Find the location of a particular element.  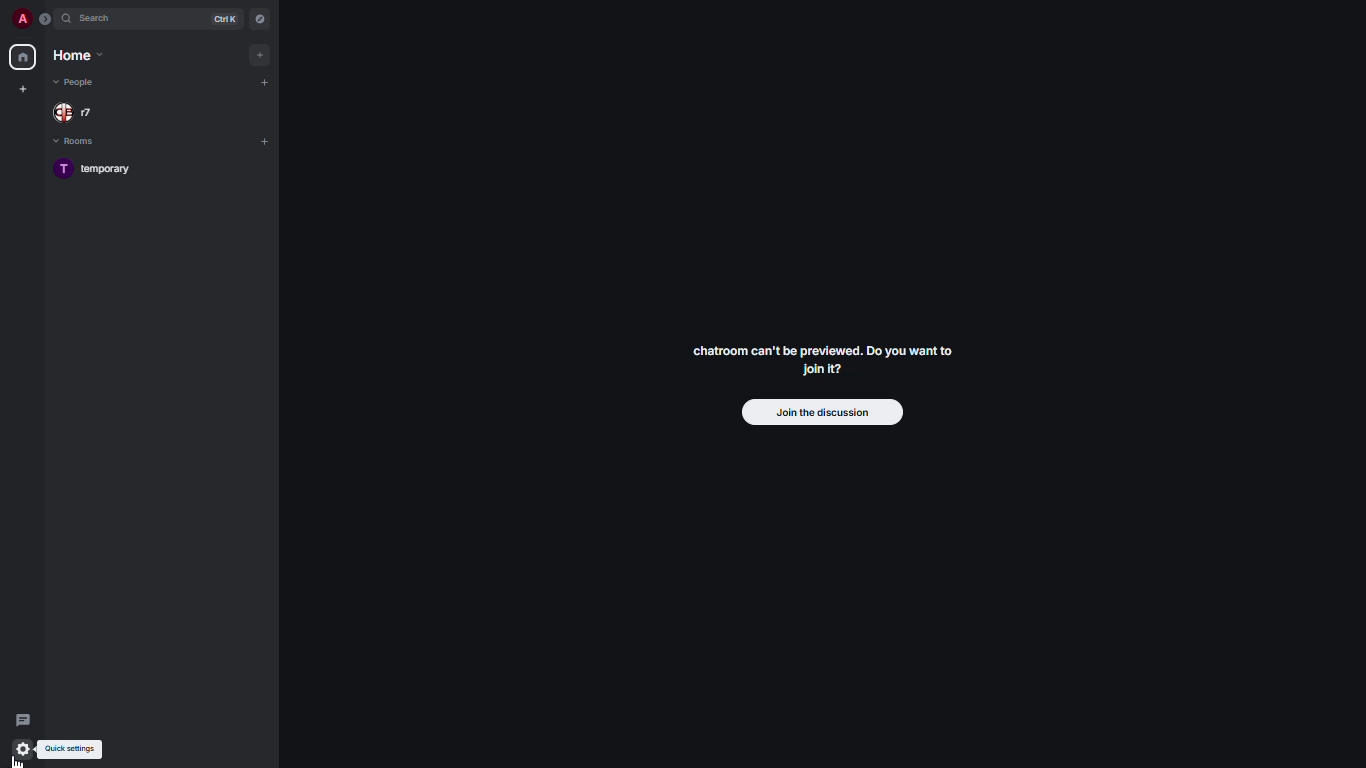

chatroom

can't

be previewed. Do you want
Join it? © is located at coordinates (825, 361).